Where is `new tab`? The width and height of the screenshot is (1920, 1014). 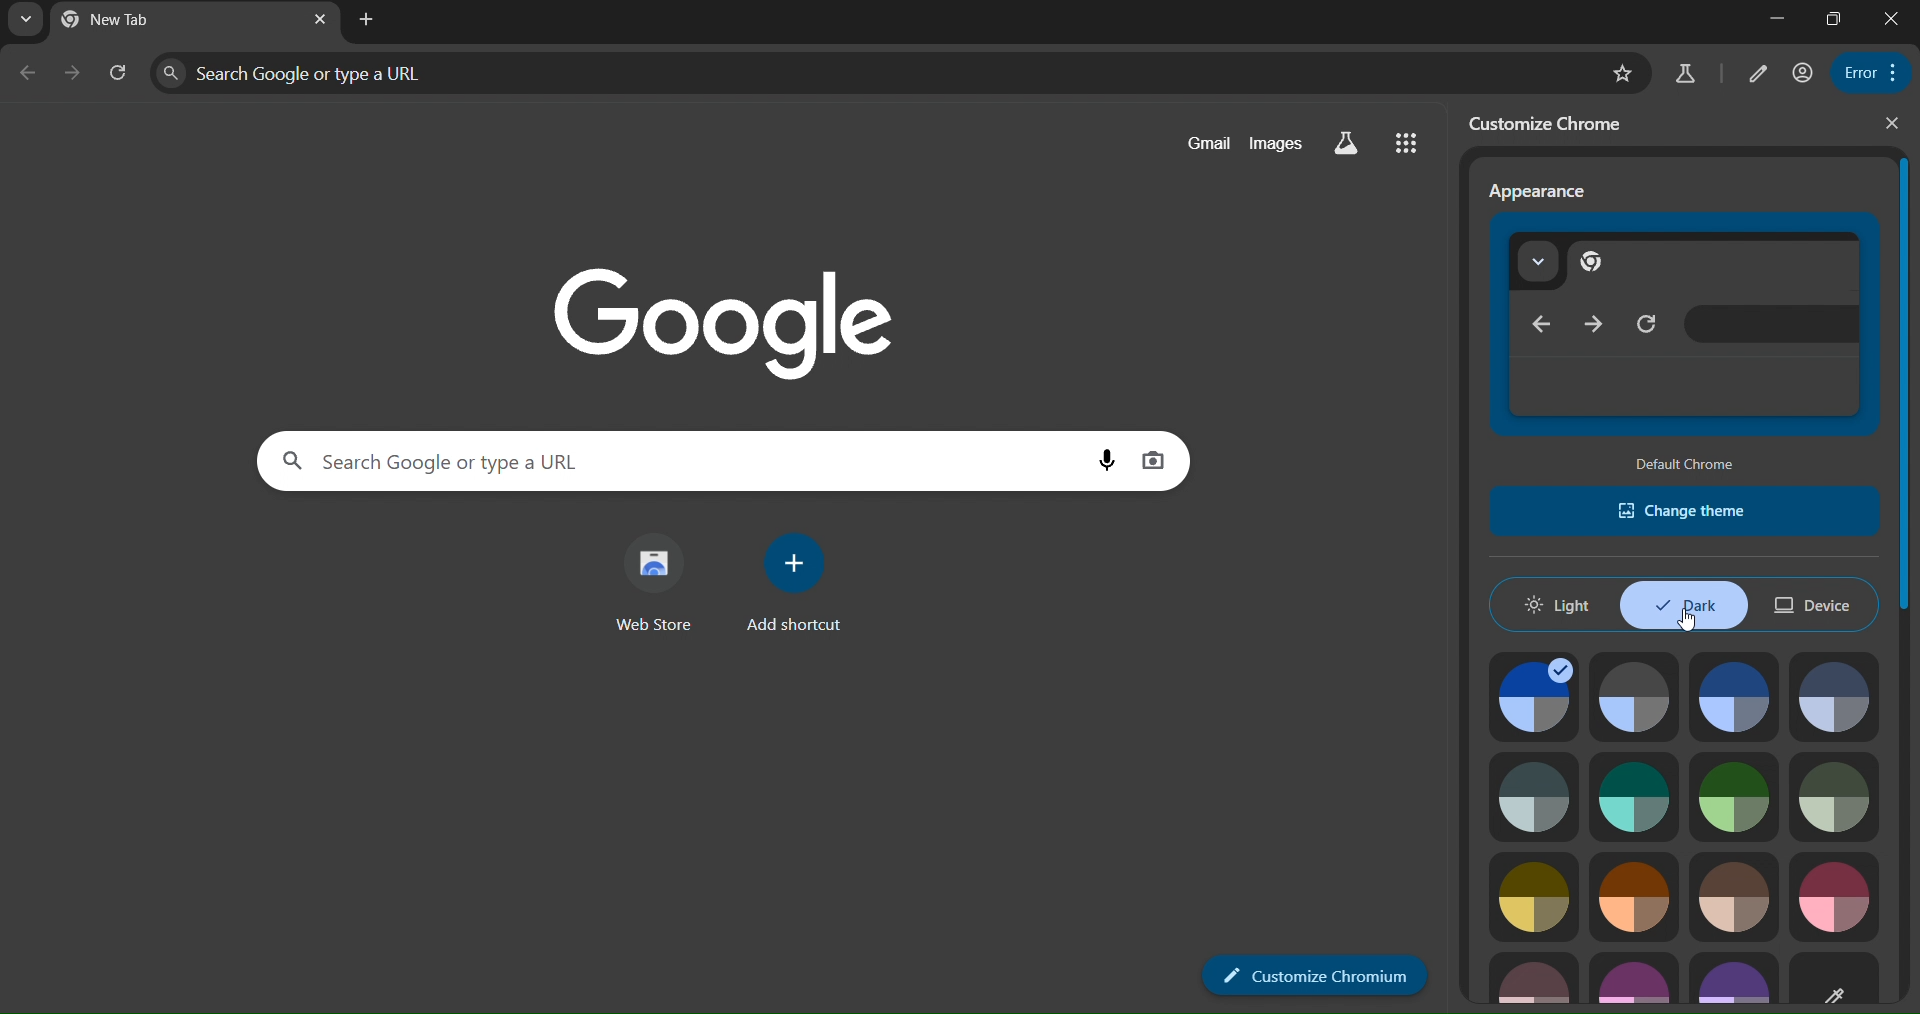 new tab is located at coordinates (367, 19).